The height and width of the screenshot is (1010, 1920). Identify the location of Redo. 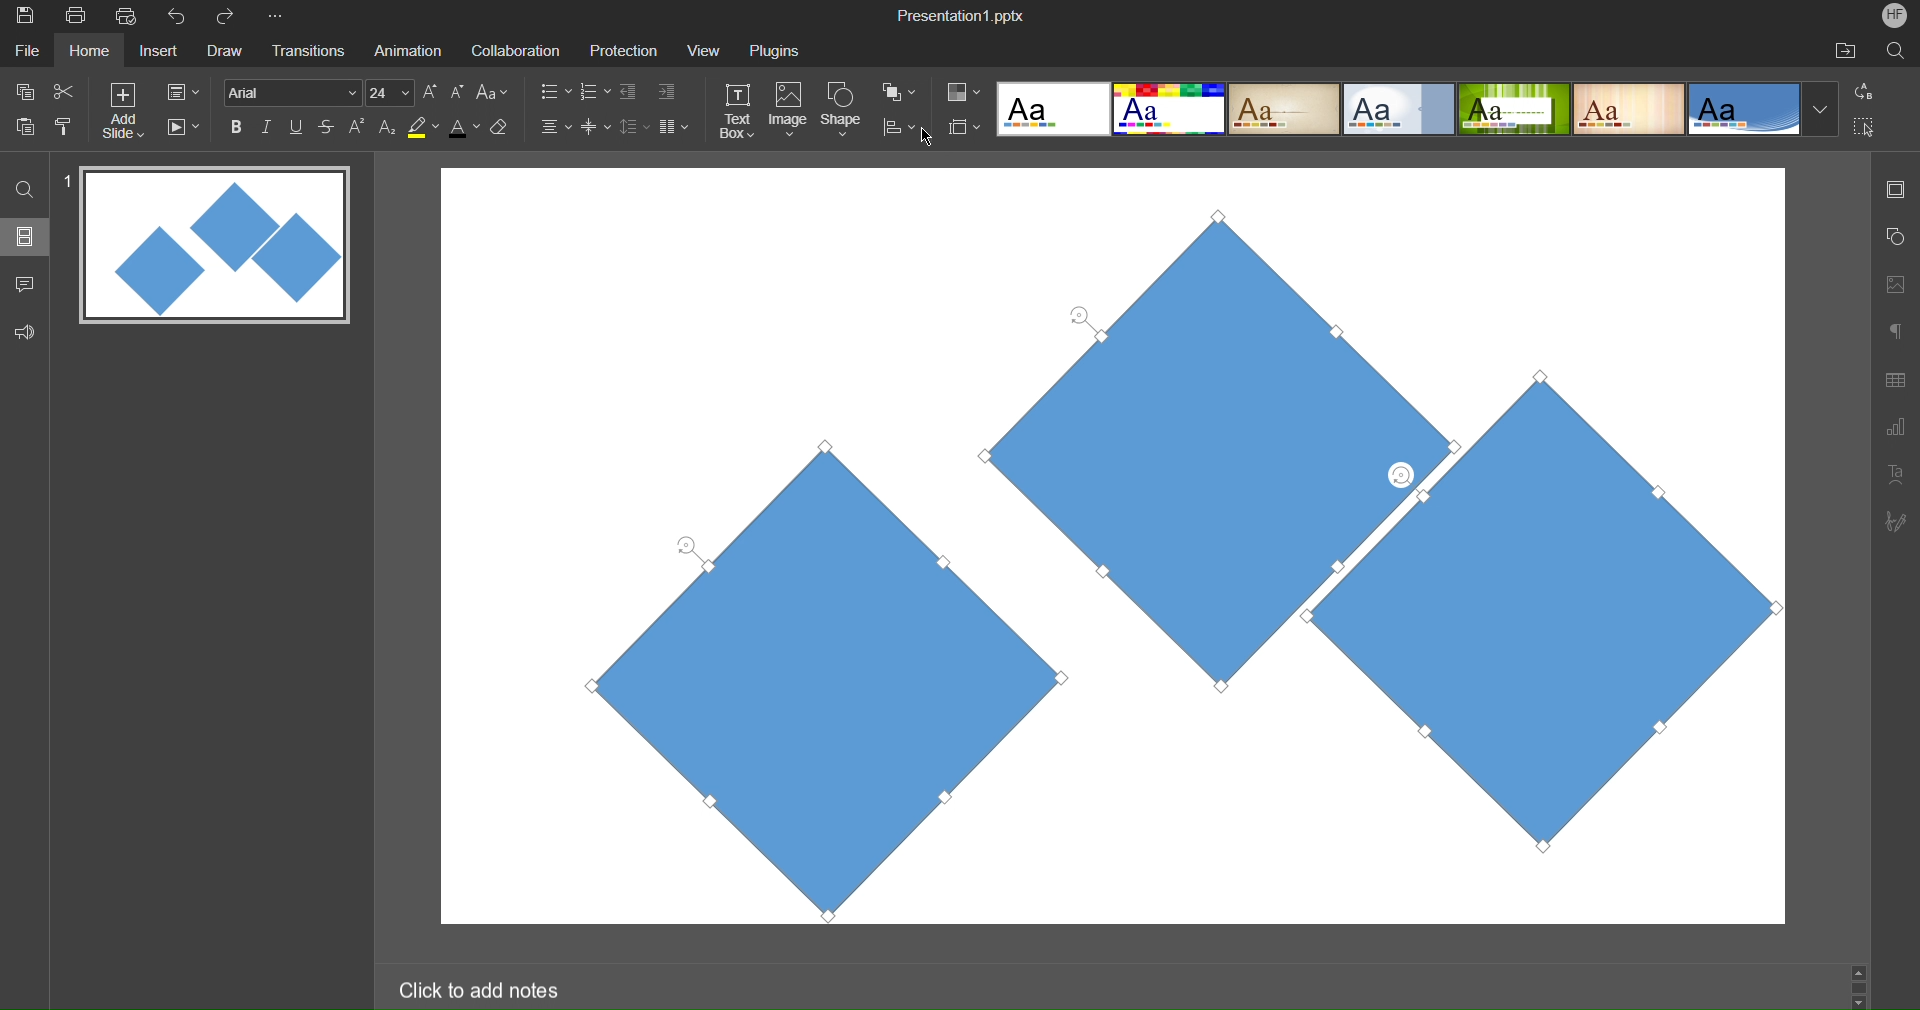
(232, 17).